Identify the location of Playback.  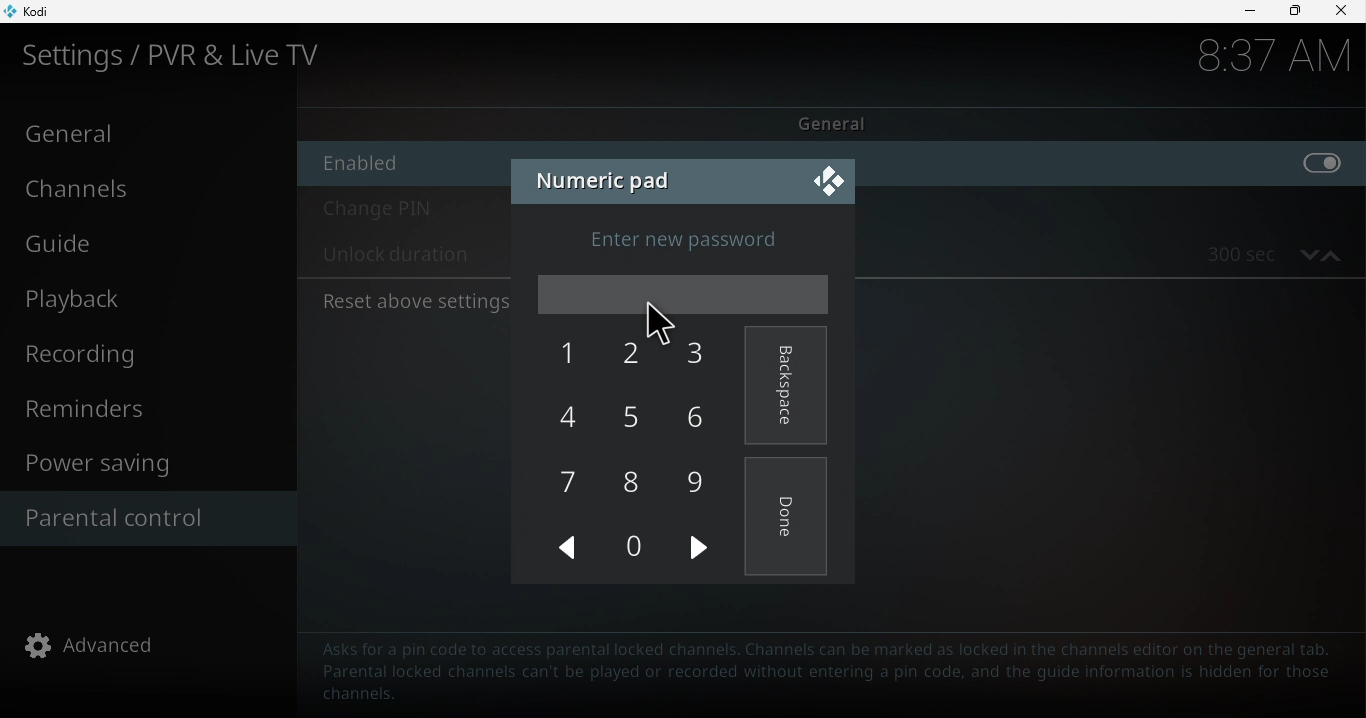
(138, 301).